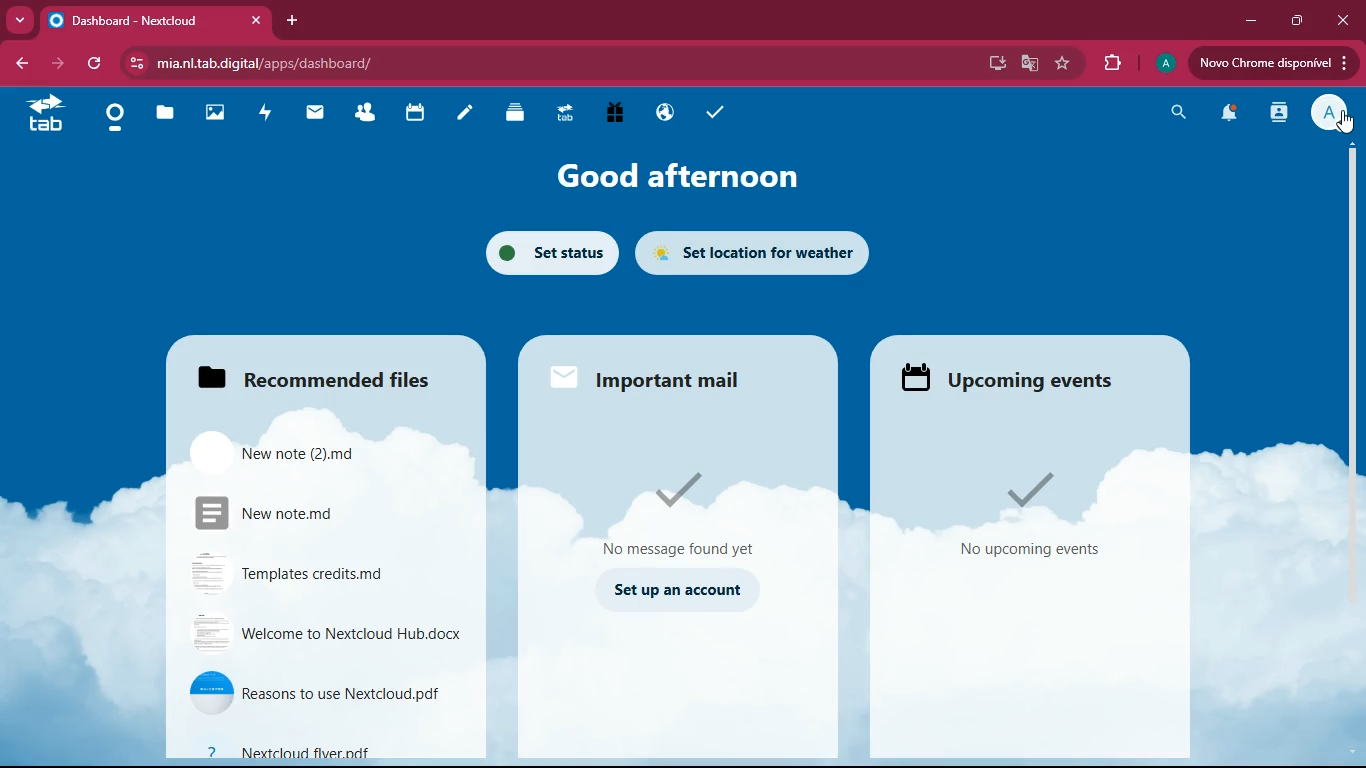  Describe the element at coordinates (22, 22) in the screenshot. I see `more` at that location.